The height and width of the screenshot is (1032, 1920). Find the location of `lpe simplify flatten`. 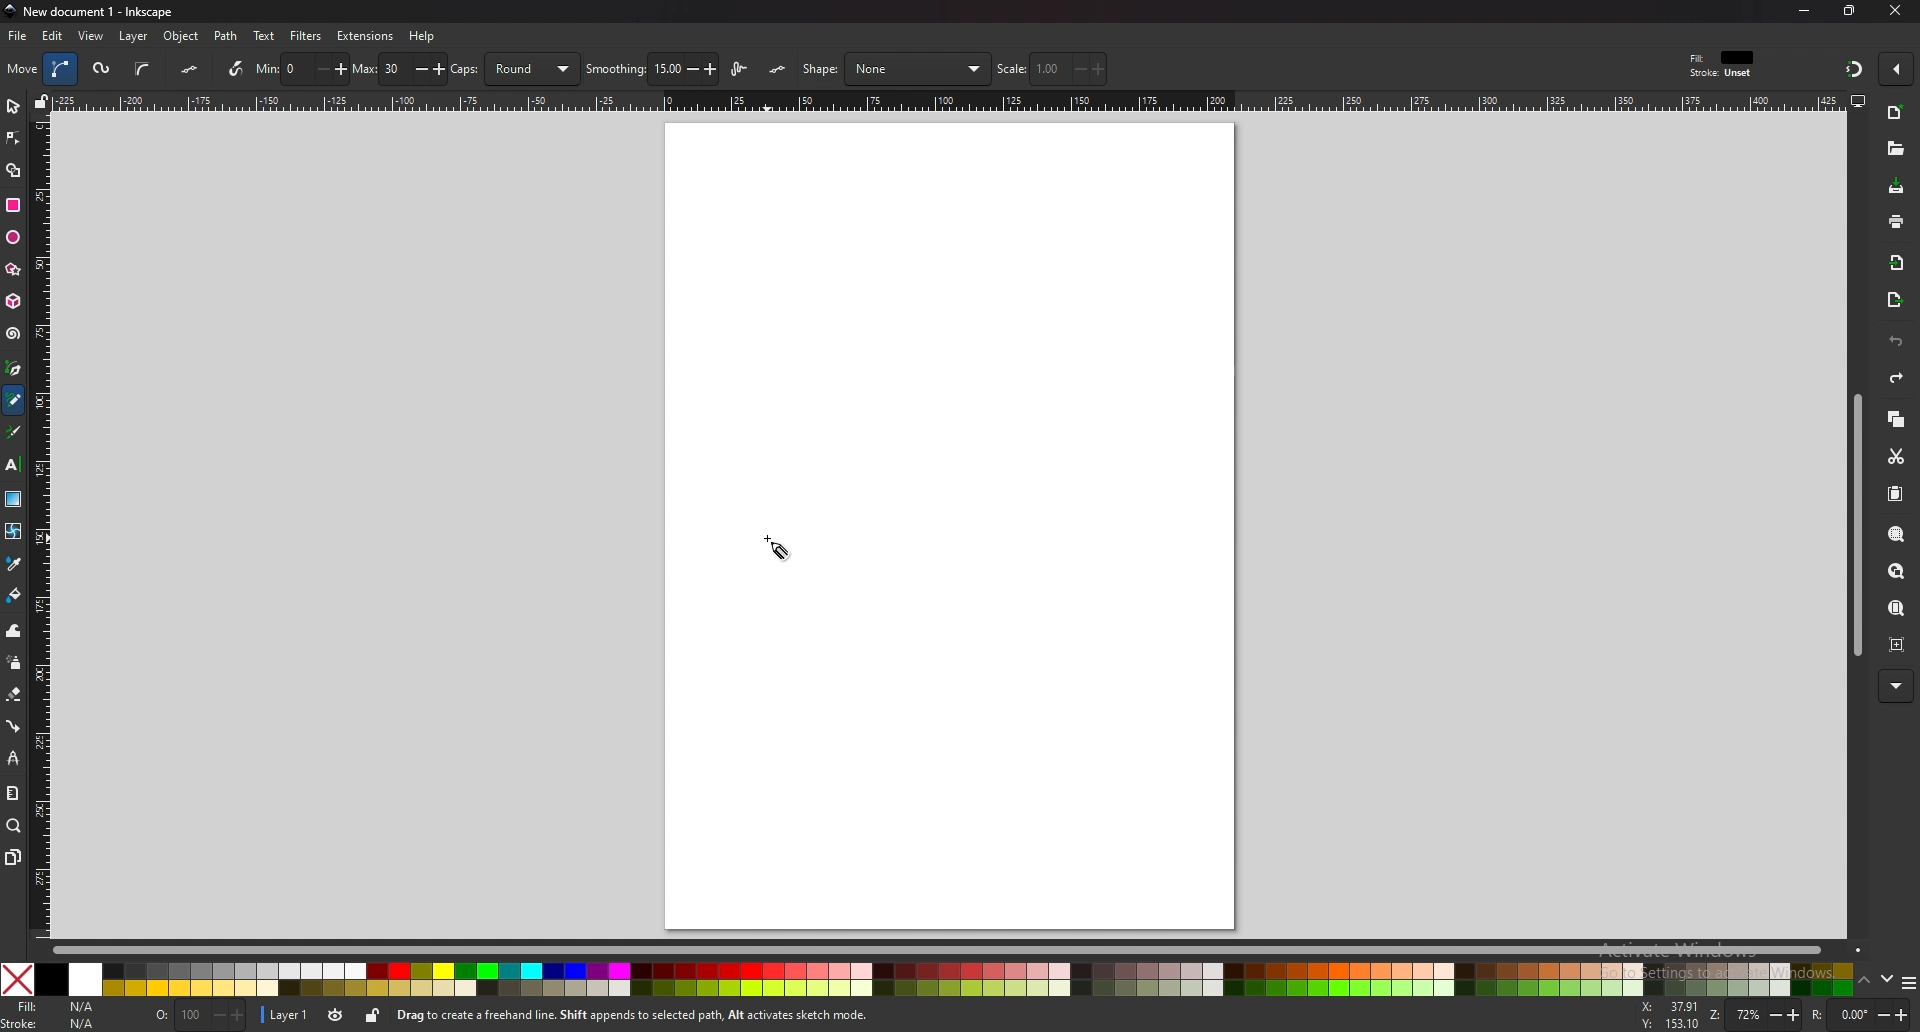

lpe simplify flatten is located at coordinates (777, 70).